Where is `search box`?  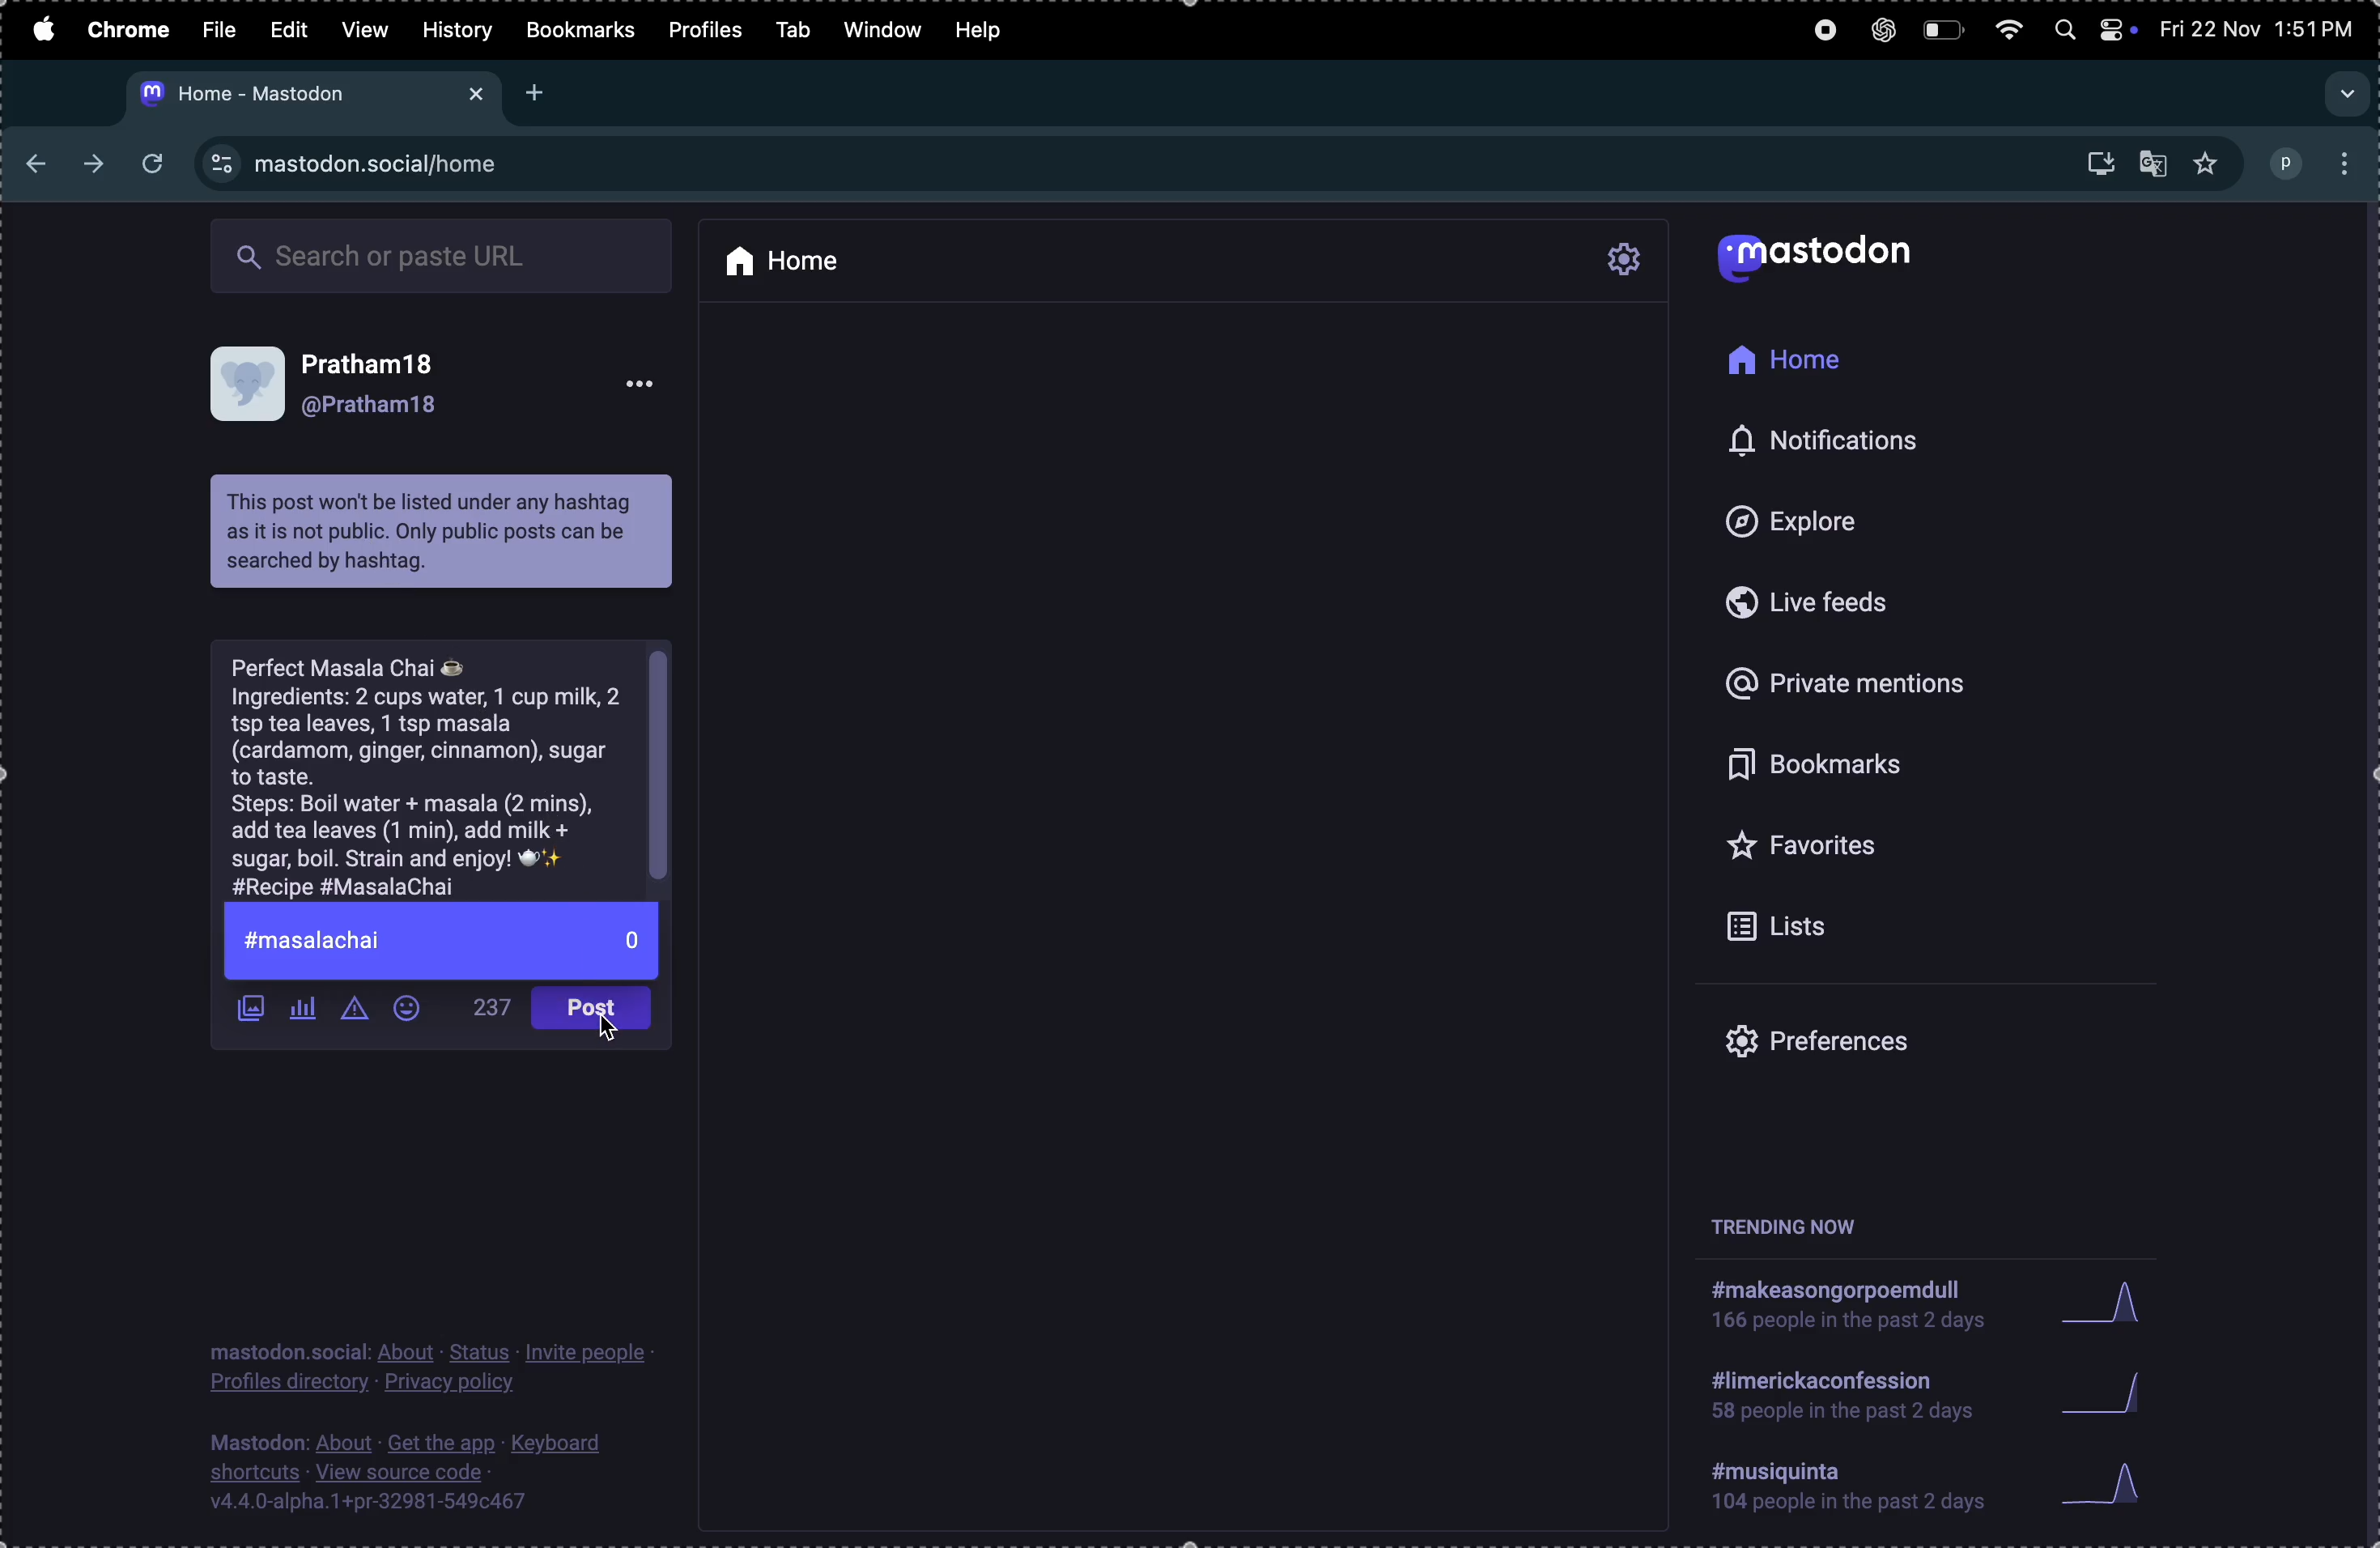
search box is located at coordinates (439, 259).